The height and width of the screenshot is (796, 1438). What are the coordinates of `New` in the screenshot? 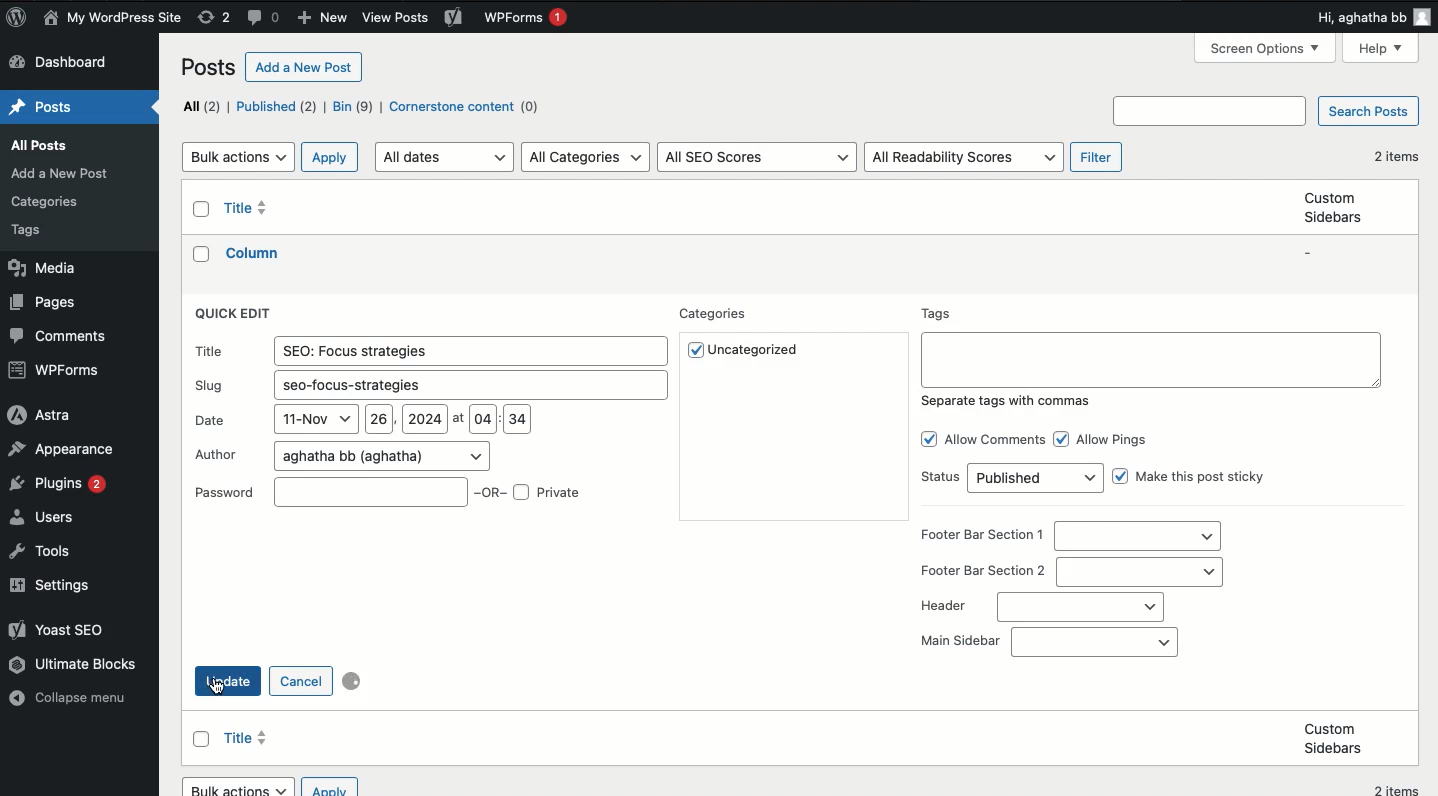 It's located at (321, 19).